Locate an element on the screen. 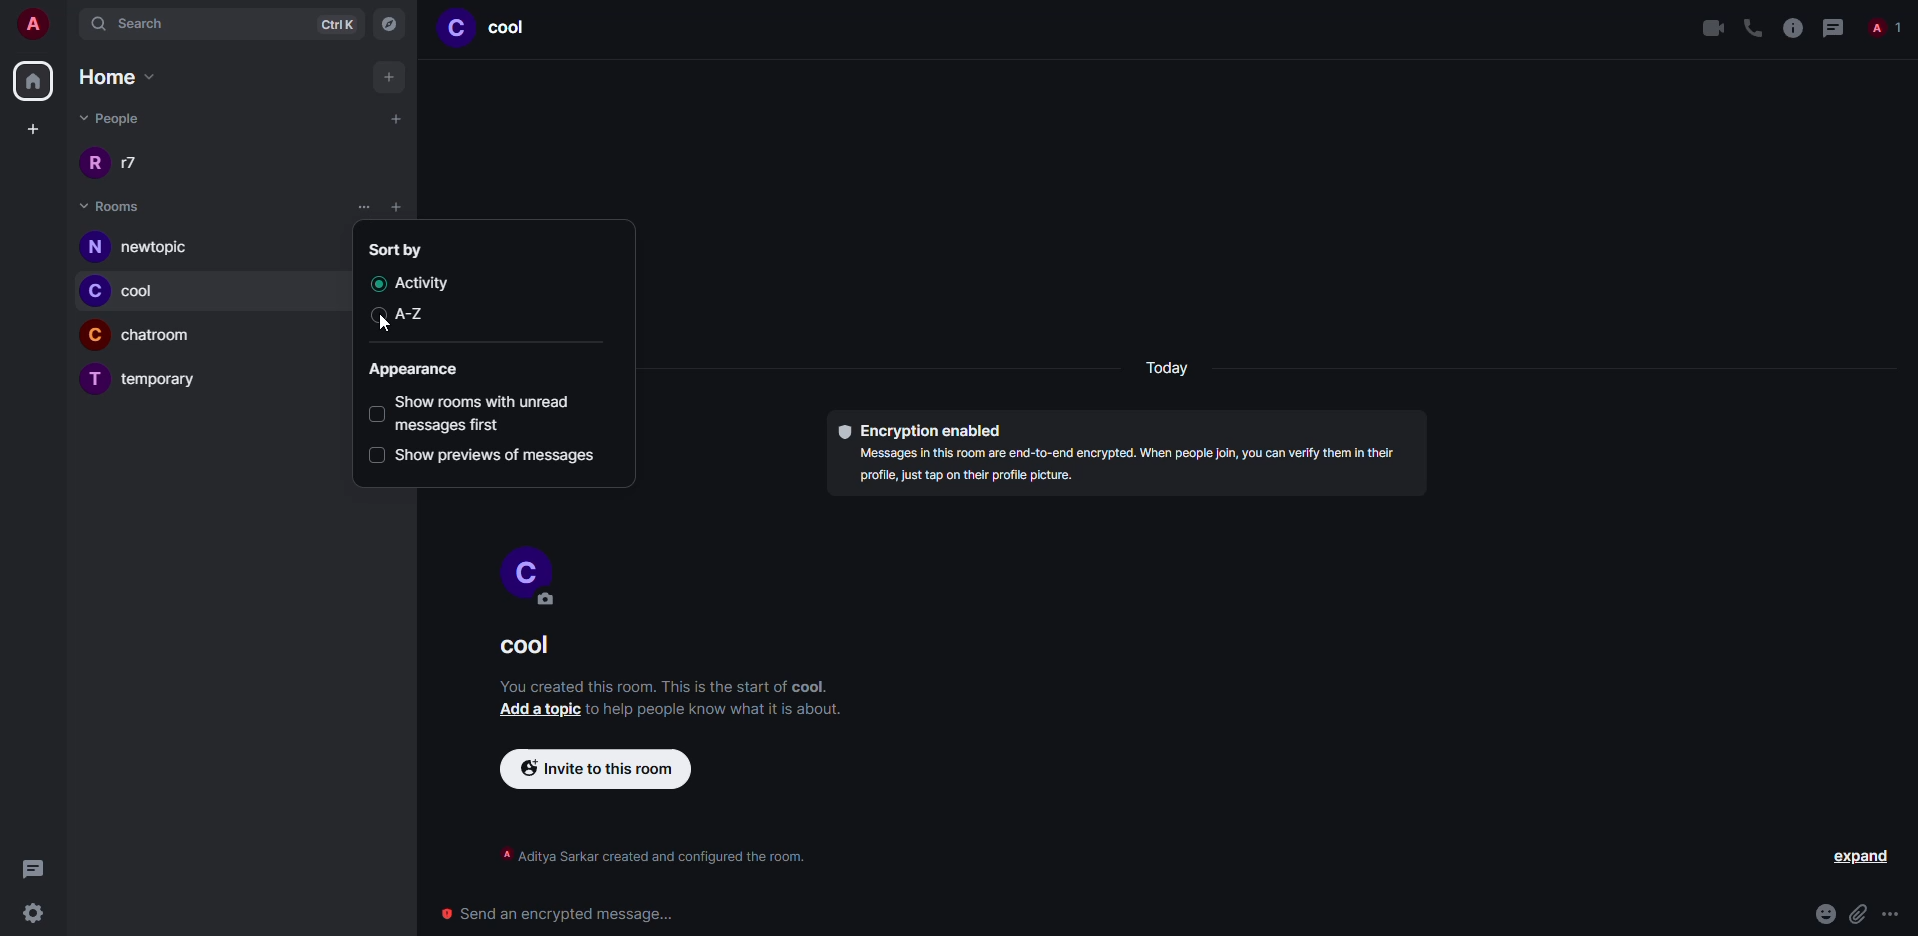 The width and height of the screenshot is (1918, 936). threads is located at coordinates (1831, 27).